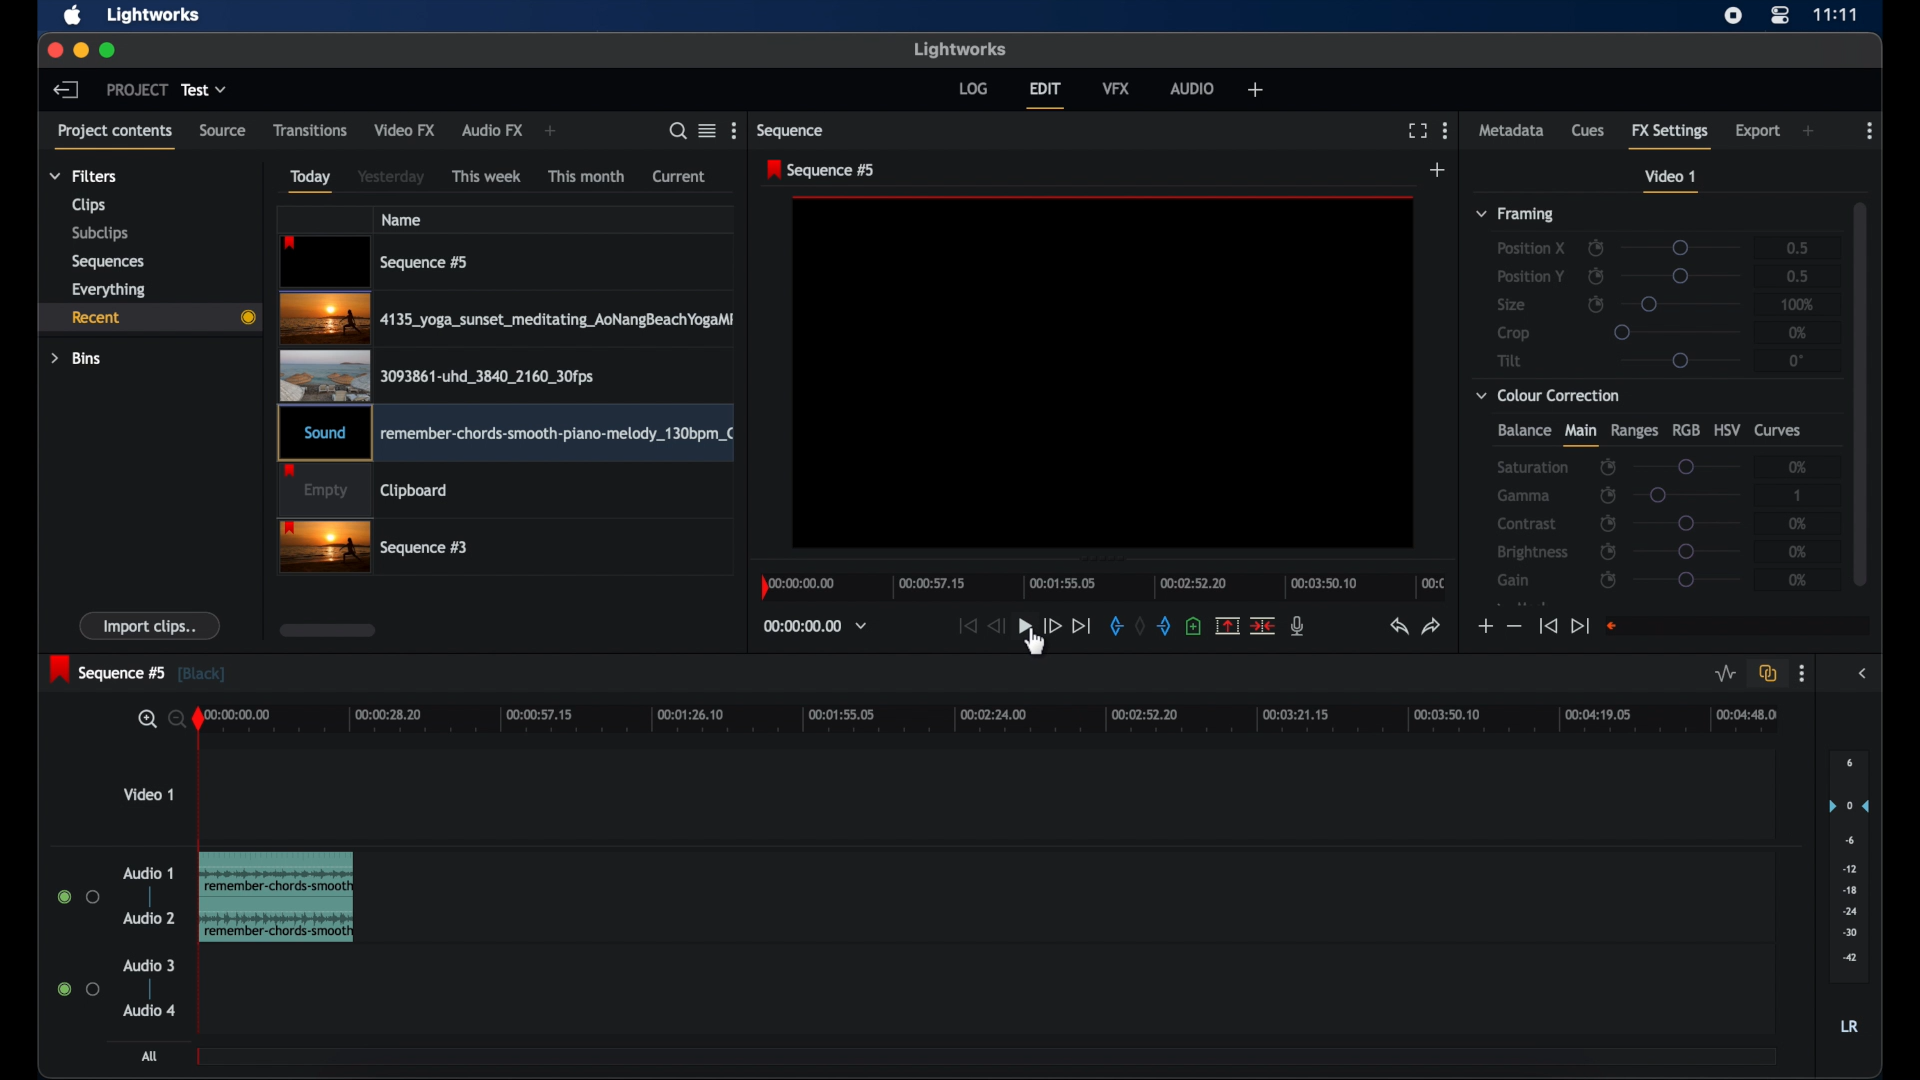 The height and width of the screenshot is (1080, 1920). What do you see at coordinates (149, 919) in the screenshot?
I see `audio 2` at bounding box center [149, 919].